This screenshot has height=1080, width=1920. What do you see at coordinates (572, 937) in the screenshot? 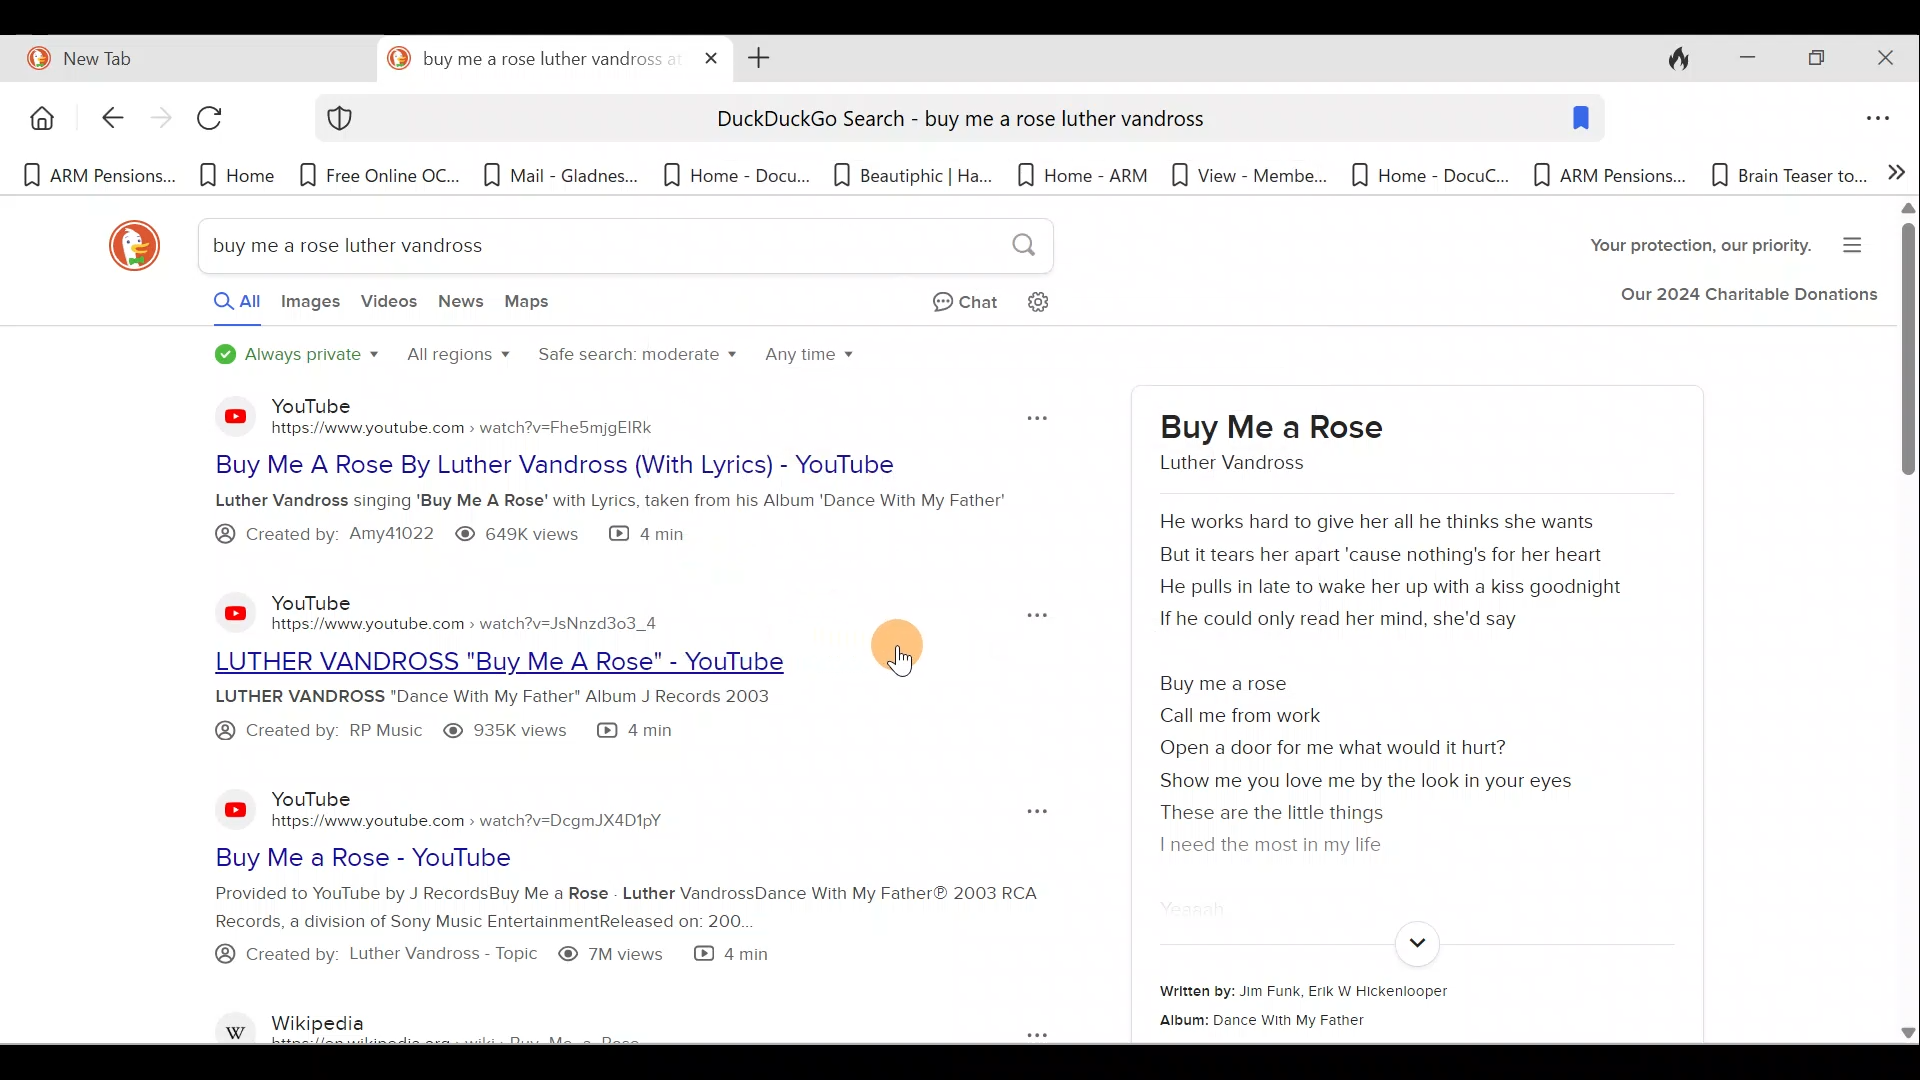
I see `Provided to YouTube by J RecordsBuy Me a Rose - Luther VandrossDance With My Father® 2003 RCA
Records, a division of Sony Music EntertainmentReleased on: 200.
@ Created by: Luther Vandross - Topic ® 7Mviews (& 4 min` at bounding box center [572, 937].